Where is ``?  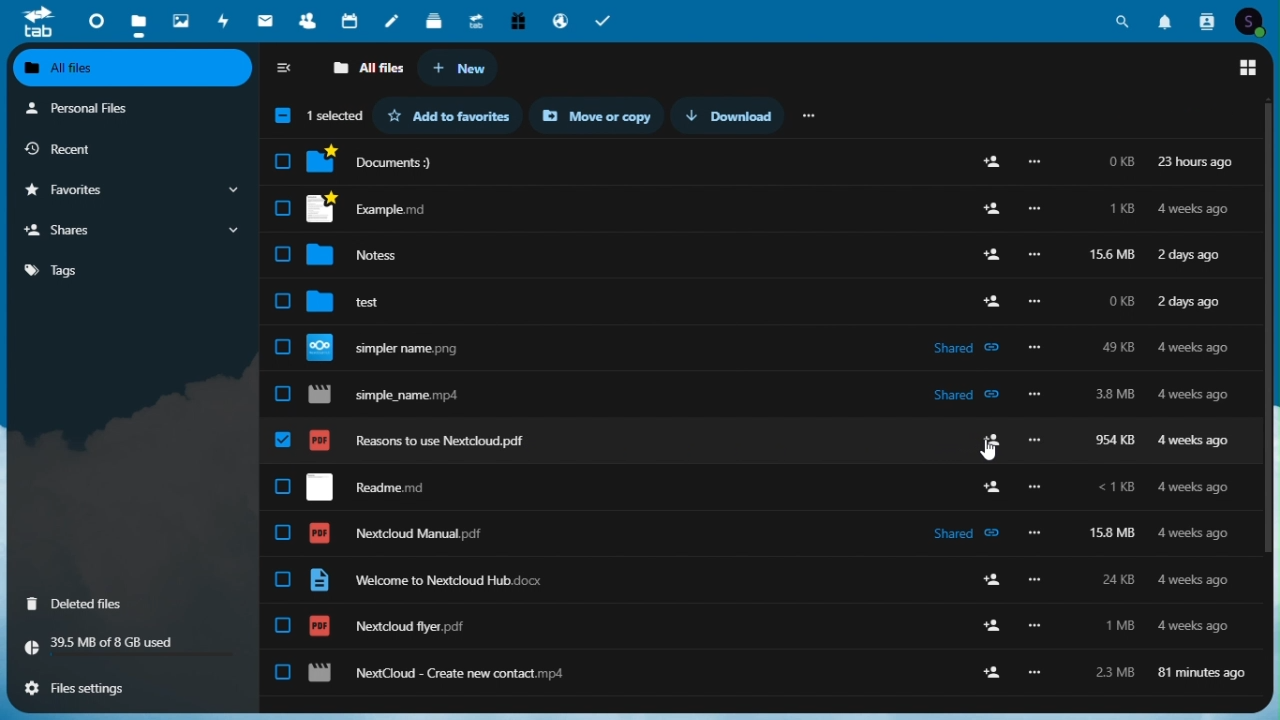  is located at coordinates (1033, 302).